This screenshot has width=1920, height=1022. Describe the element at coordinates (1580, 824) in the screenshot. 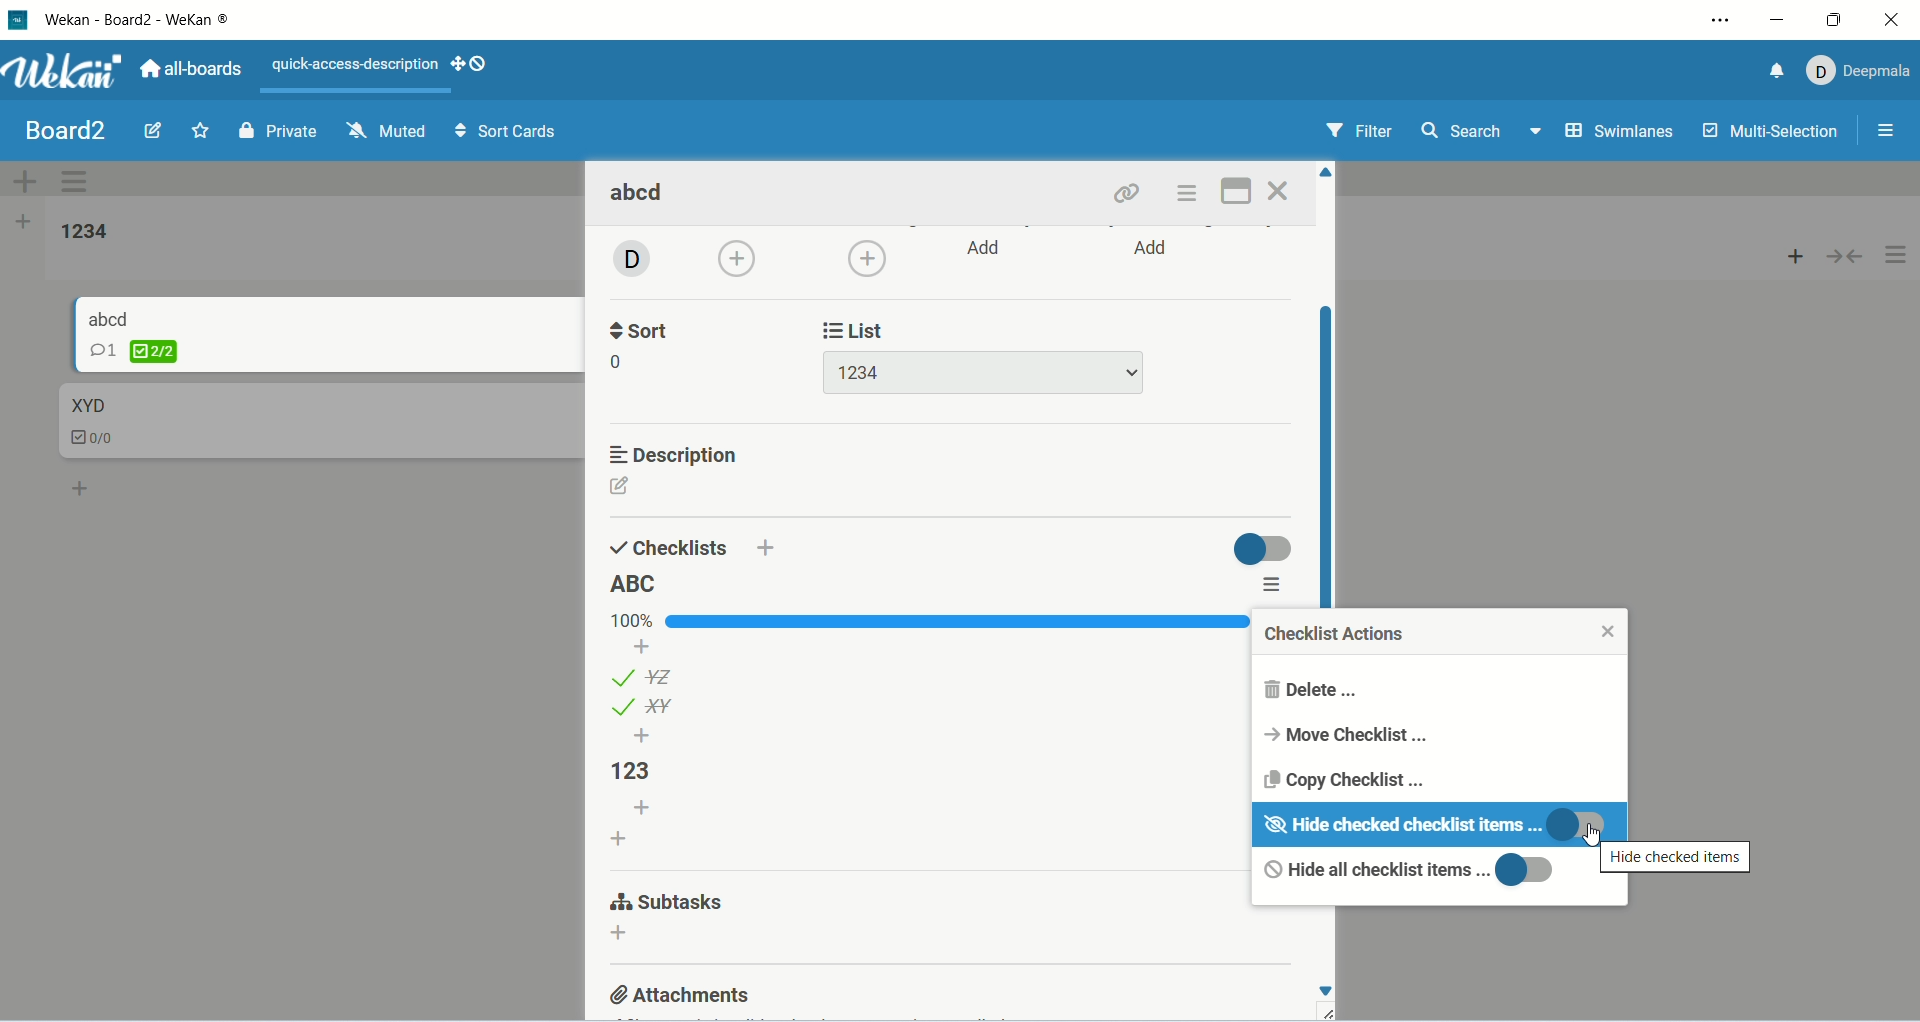

I see `toggle button` at that location.